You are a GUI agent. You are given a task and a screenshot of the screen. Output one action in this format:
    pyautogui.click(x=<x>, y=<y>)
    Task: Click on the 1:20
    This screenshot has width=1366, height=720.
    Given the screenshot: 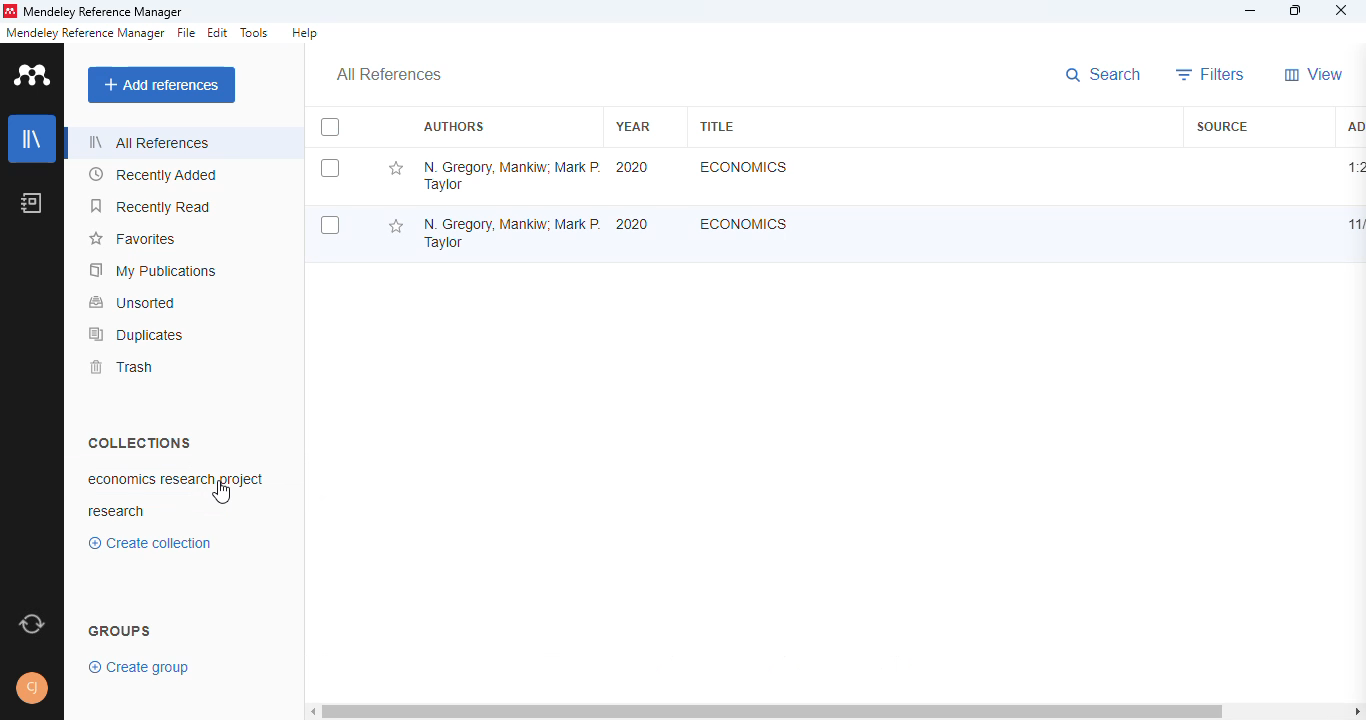 What is the action you would take?
    pyautogui.click(x=1355, y=167)
    